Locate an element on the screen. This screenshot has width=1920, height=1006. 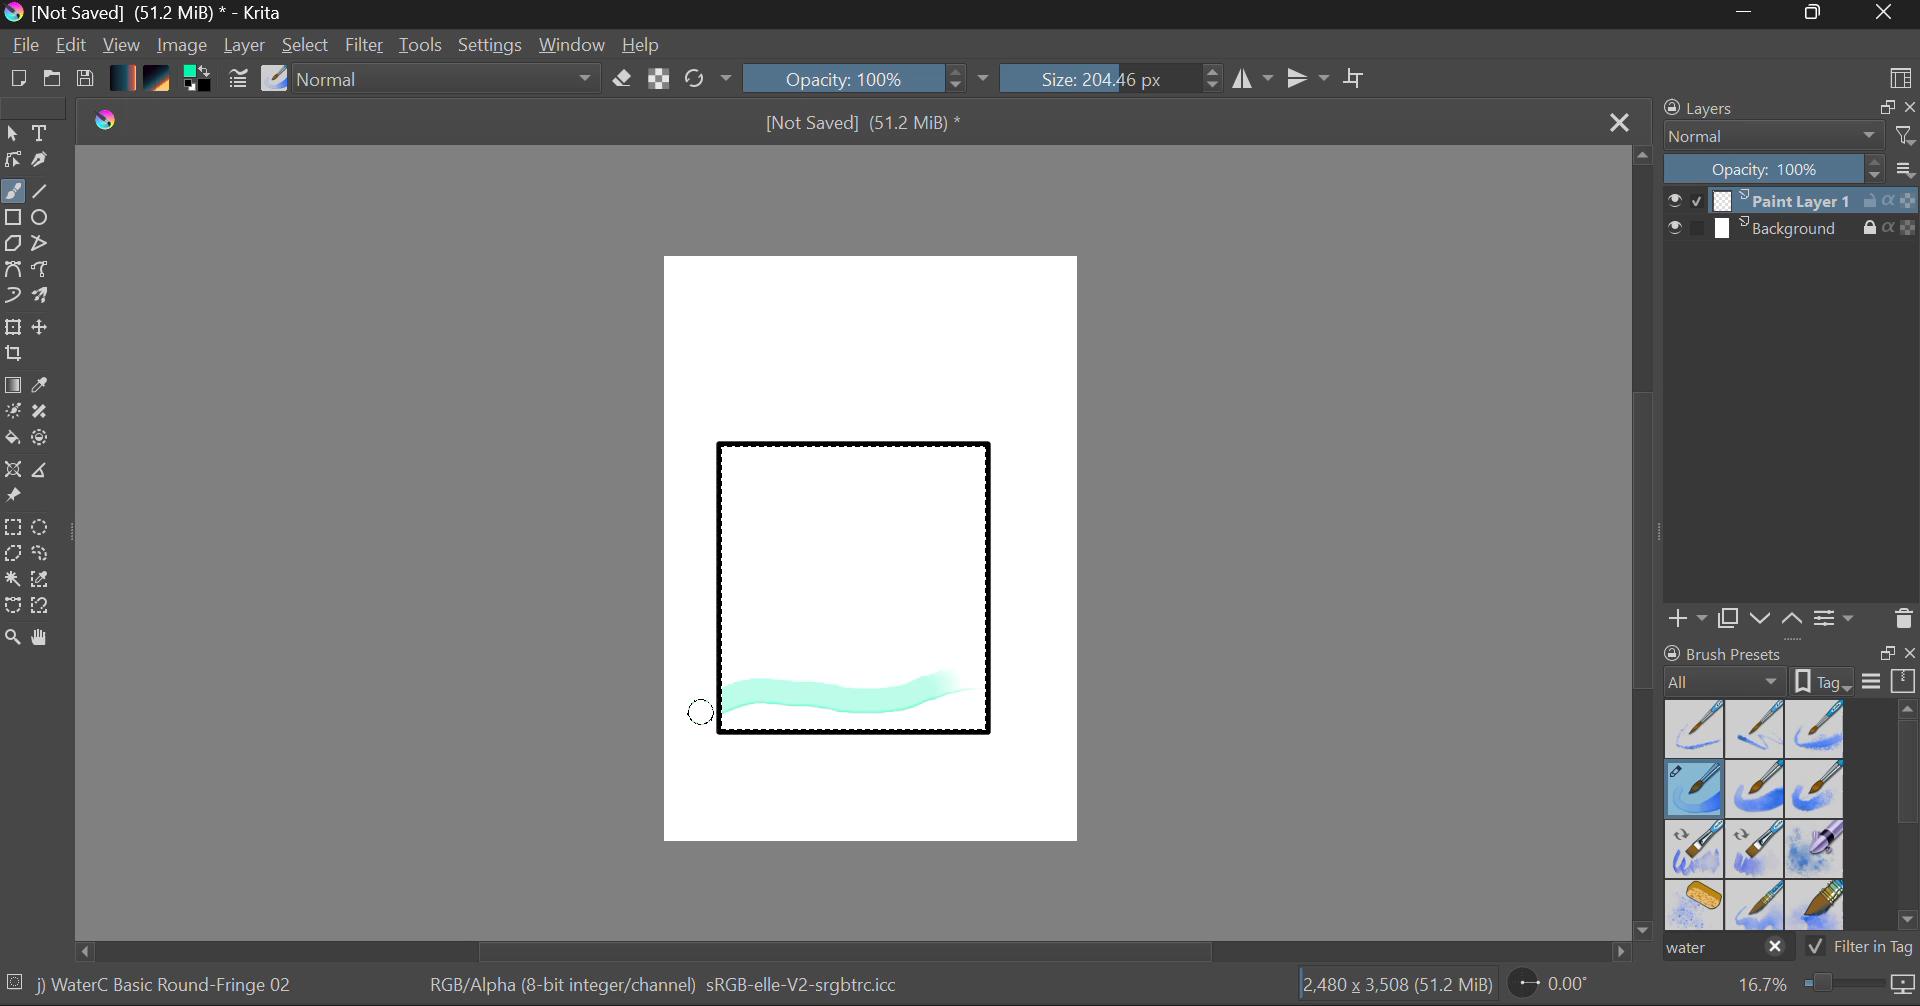
Dynamic Brush is located at coordinates (12, 296).